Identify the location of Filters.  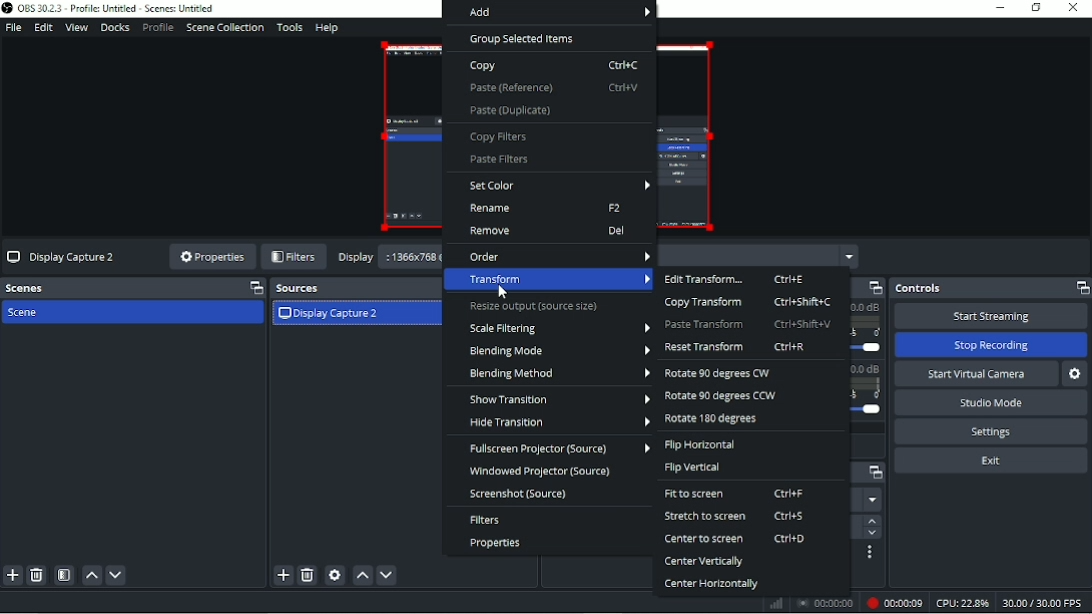
(486, 520).